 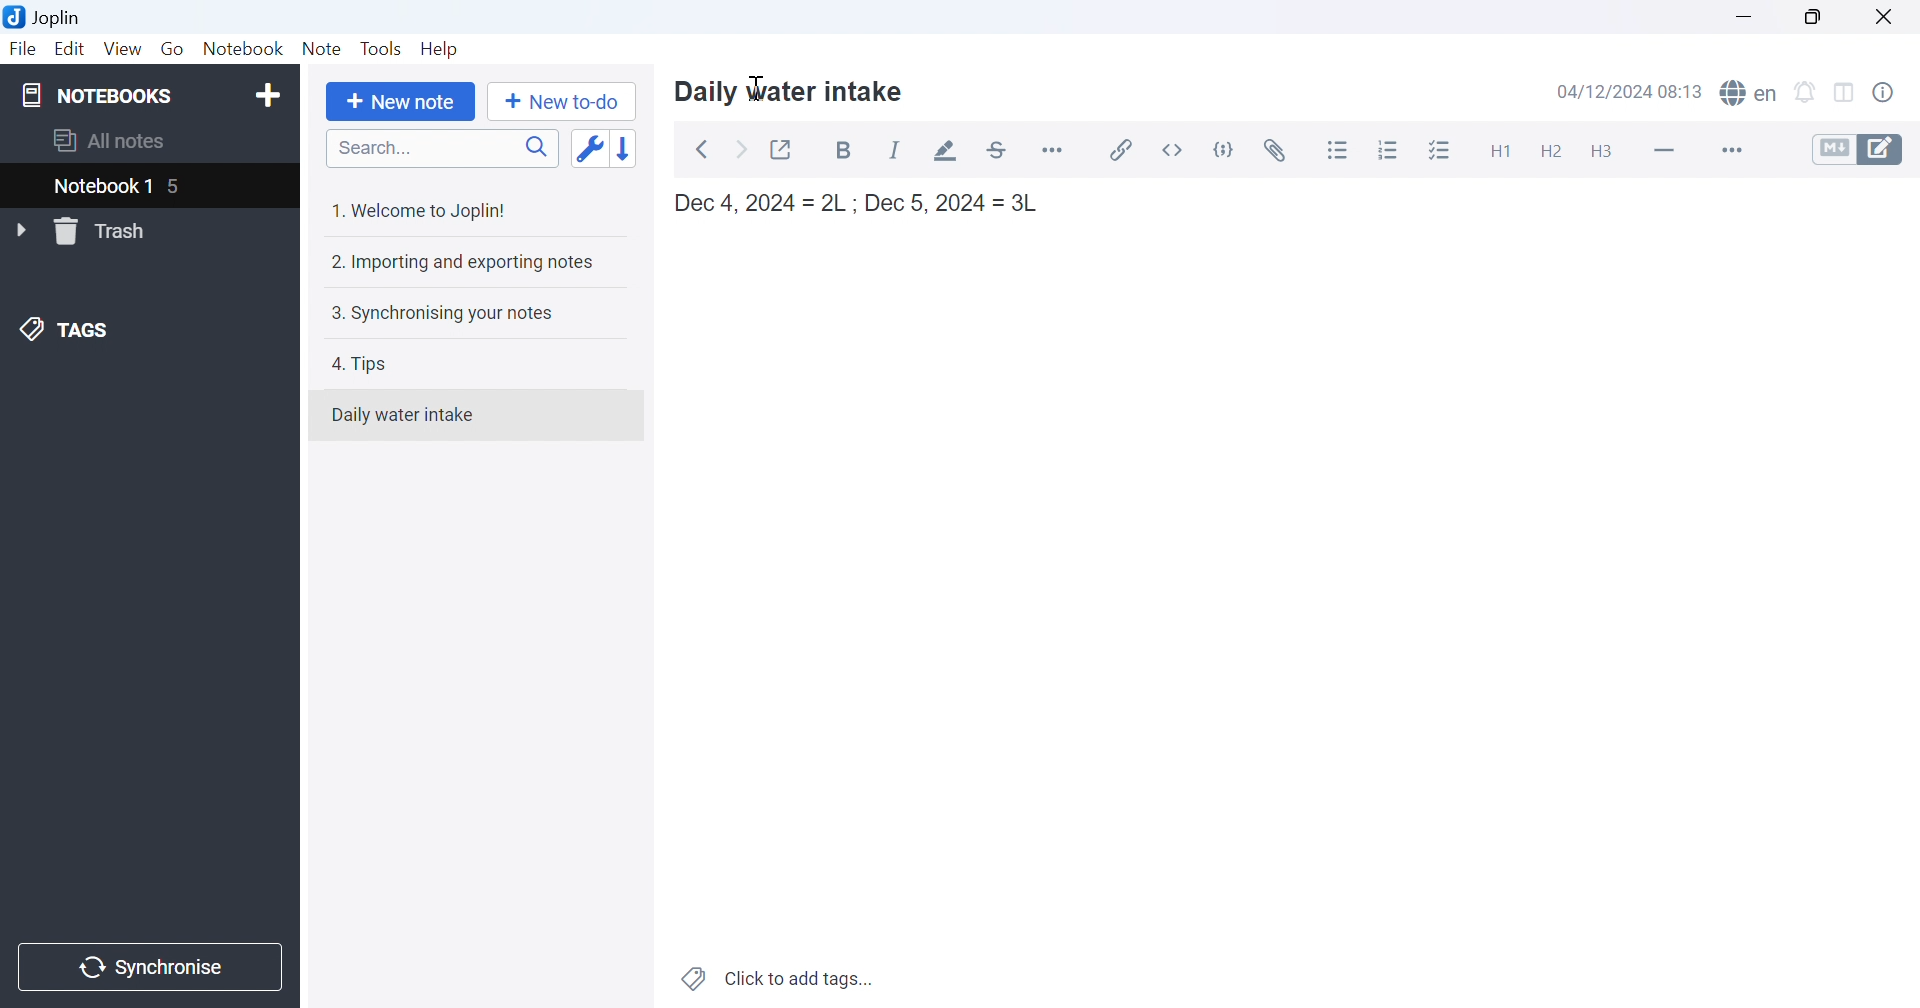 What do you see at coordinates (1747, 13) in the screenshot?
I see `Minimize` at bounding box center [1747, 13].